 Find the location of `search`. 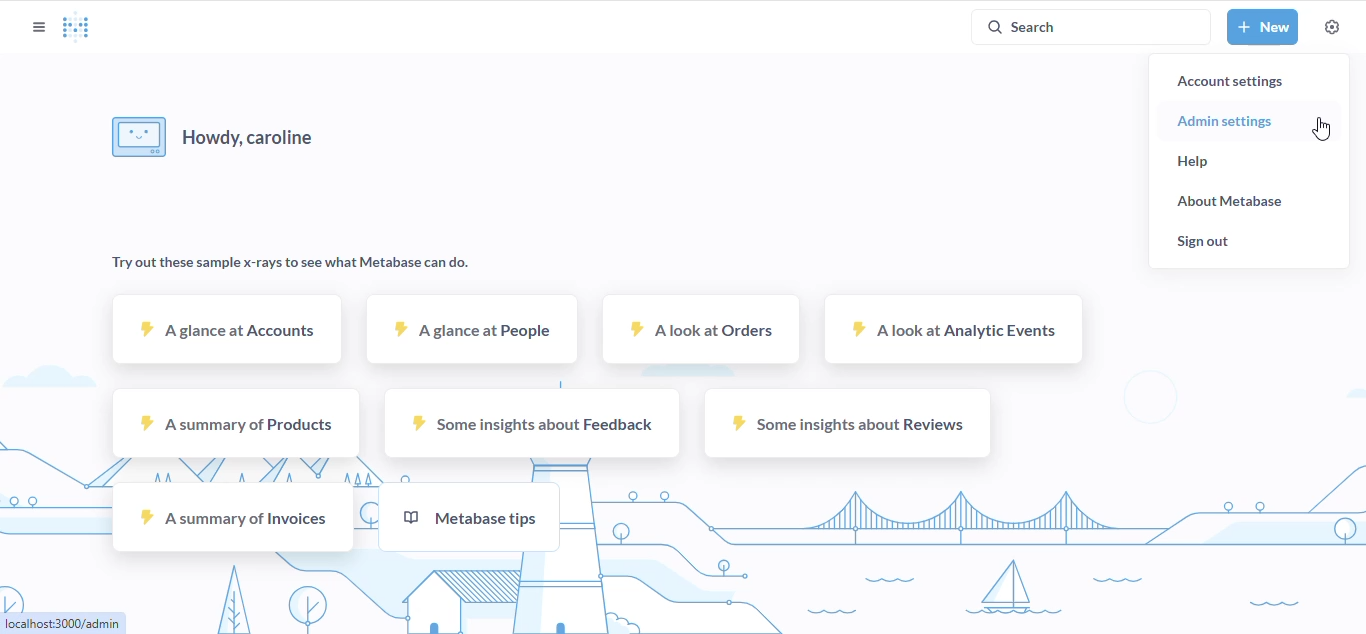

search is located at coordinates (1090, 26).